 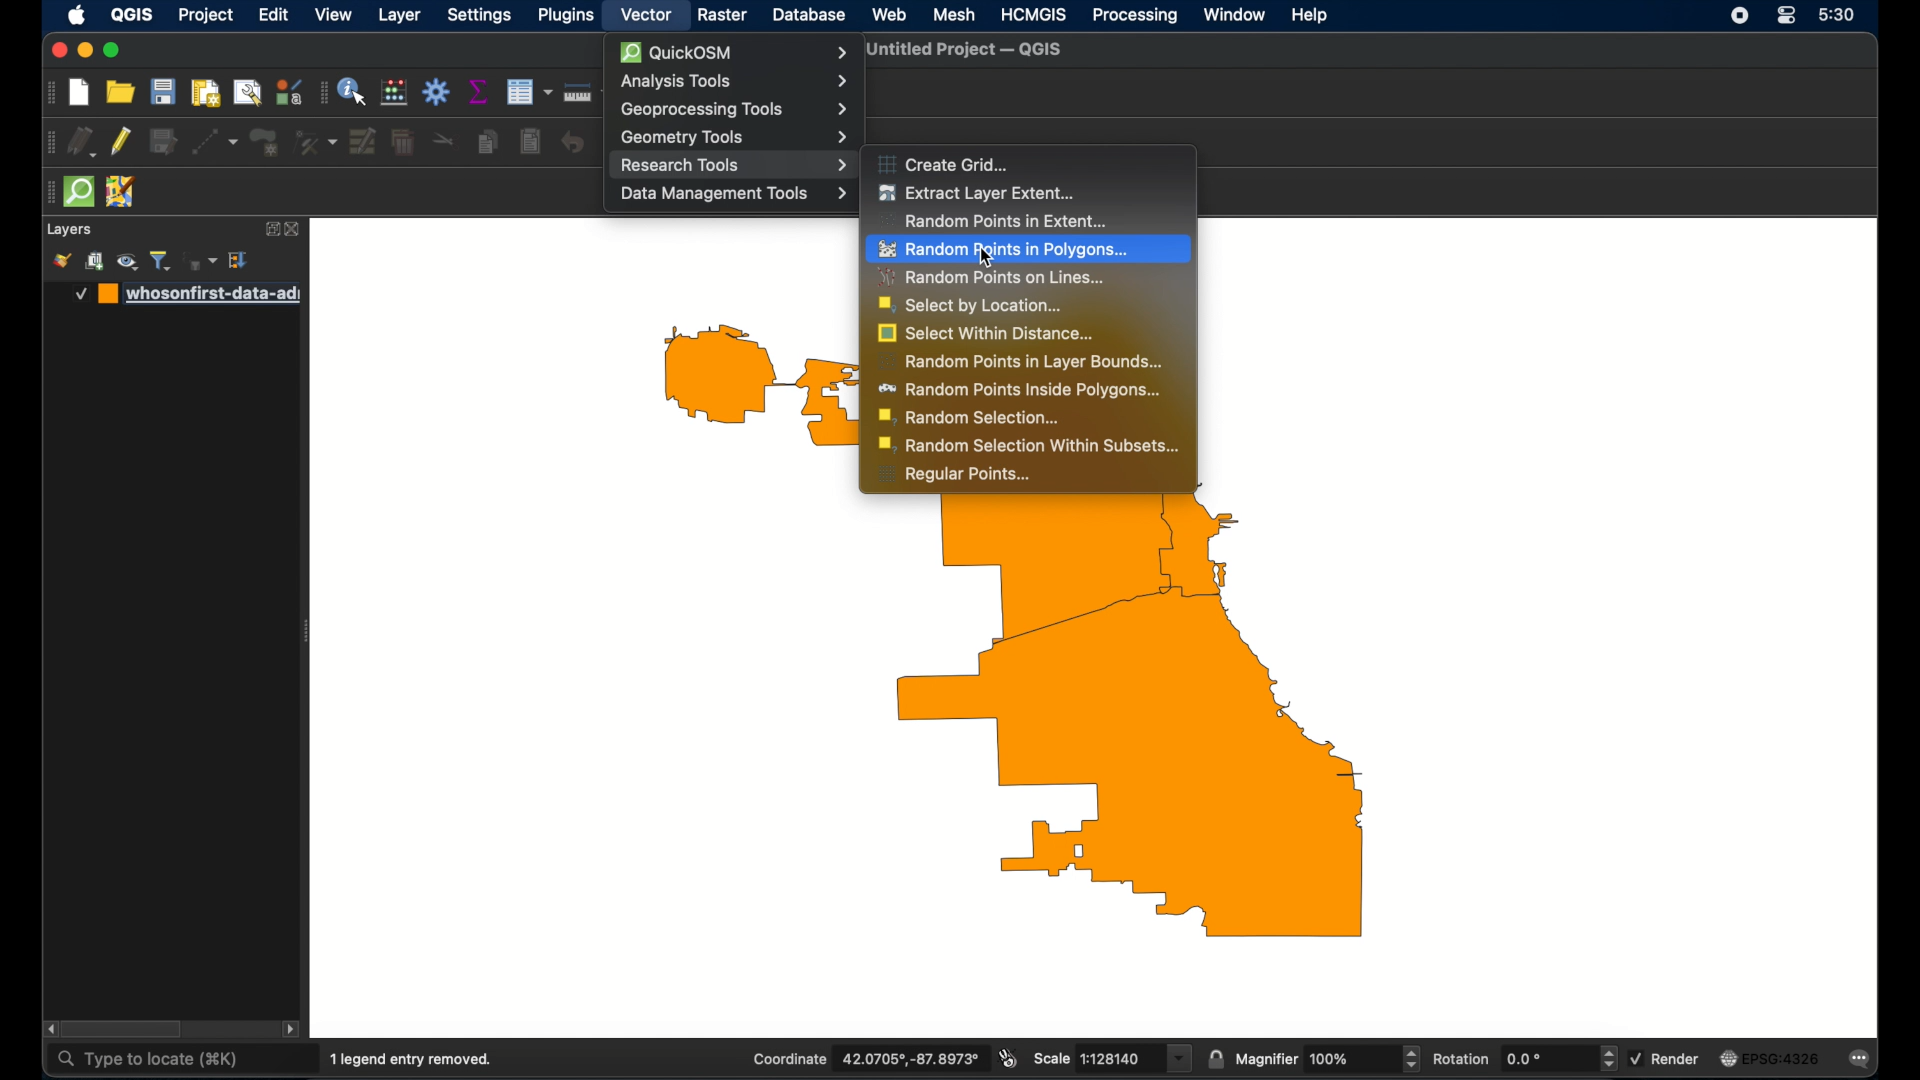 I want to click on print layout, so click(x=205, y=92).